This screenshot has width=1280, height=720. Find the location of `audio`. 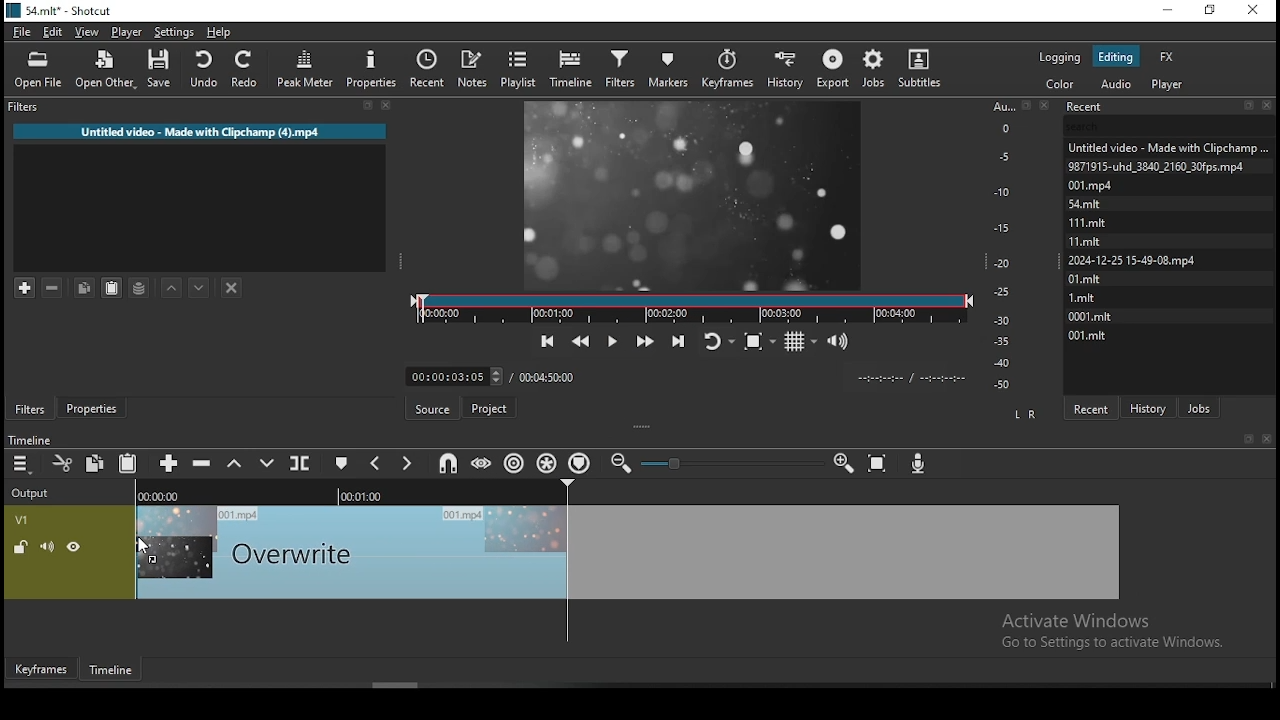

audio is located at coordinates (1117, 83).